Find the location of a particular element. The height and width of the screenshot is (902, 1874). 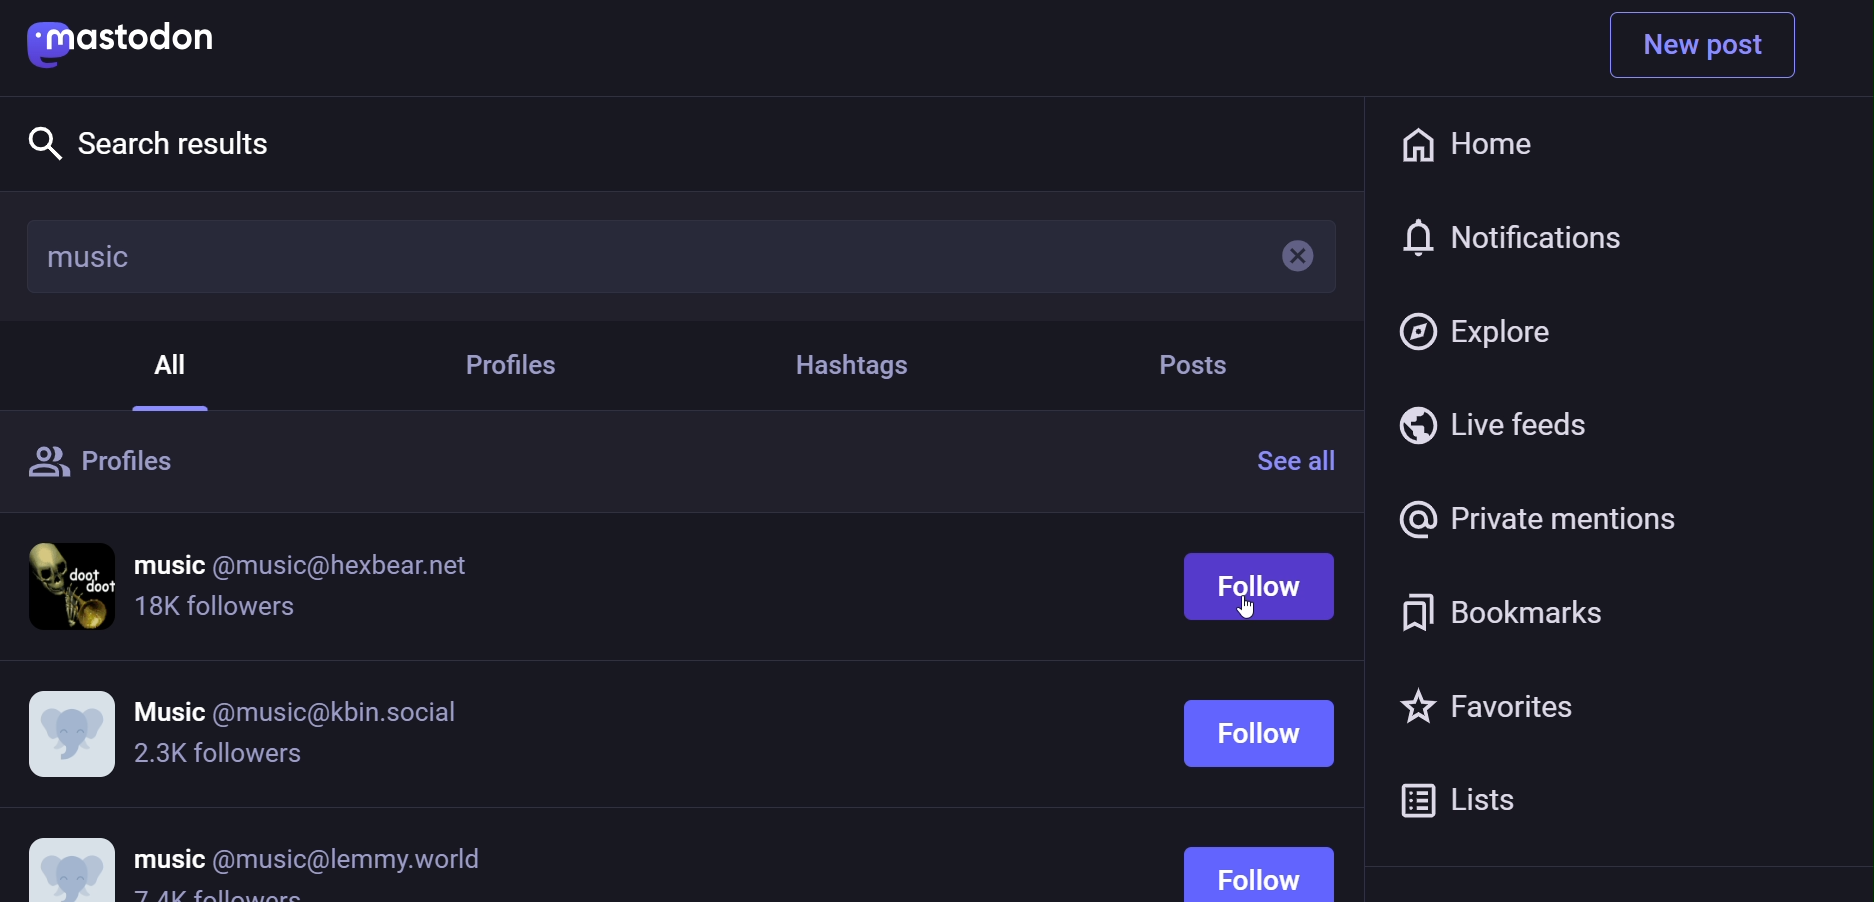

profiles is located at coordinates (109, 465).